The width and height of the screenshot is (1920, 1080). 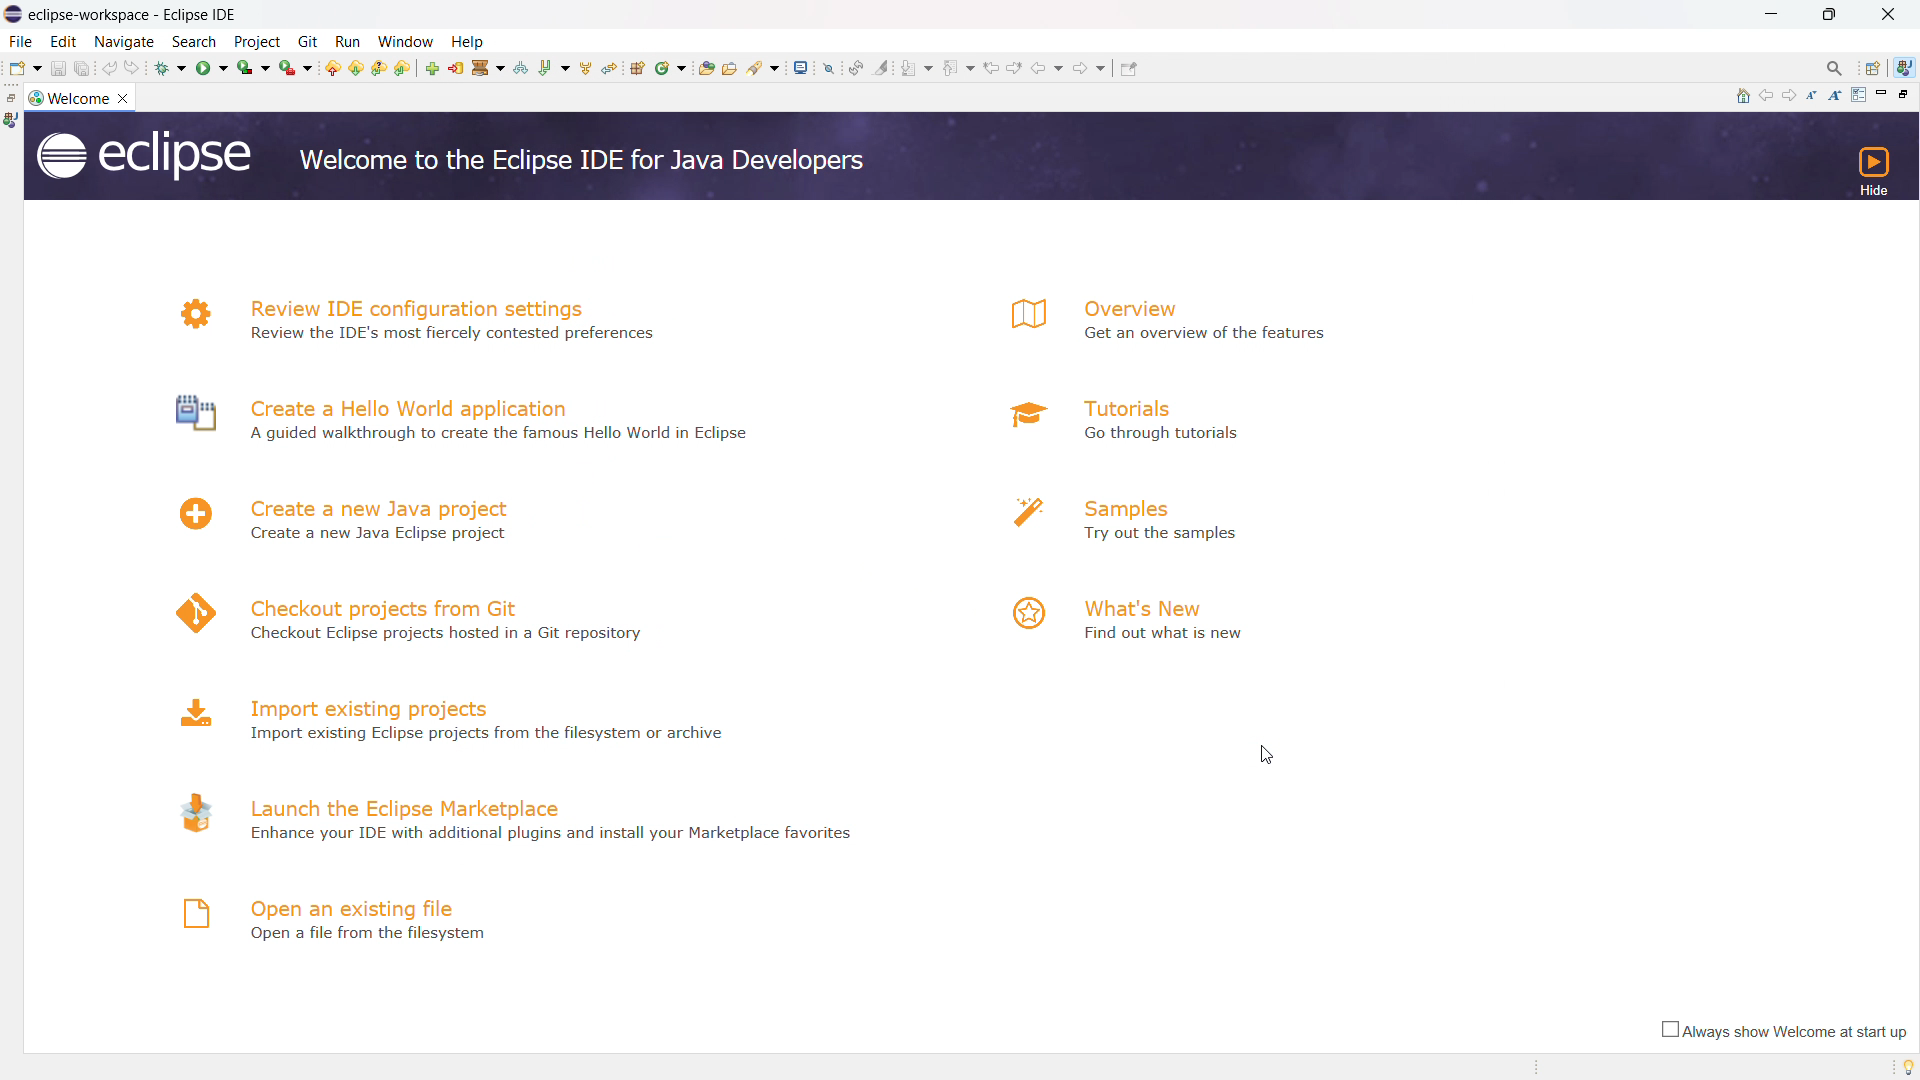 What do you see at coordinates (1791, 96) in the screenshot?
I see `navigate to next topic` at bounding box center [1791, 96].